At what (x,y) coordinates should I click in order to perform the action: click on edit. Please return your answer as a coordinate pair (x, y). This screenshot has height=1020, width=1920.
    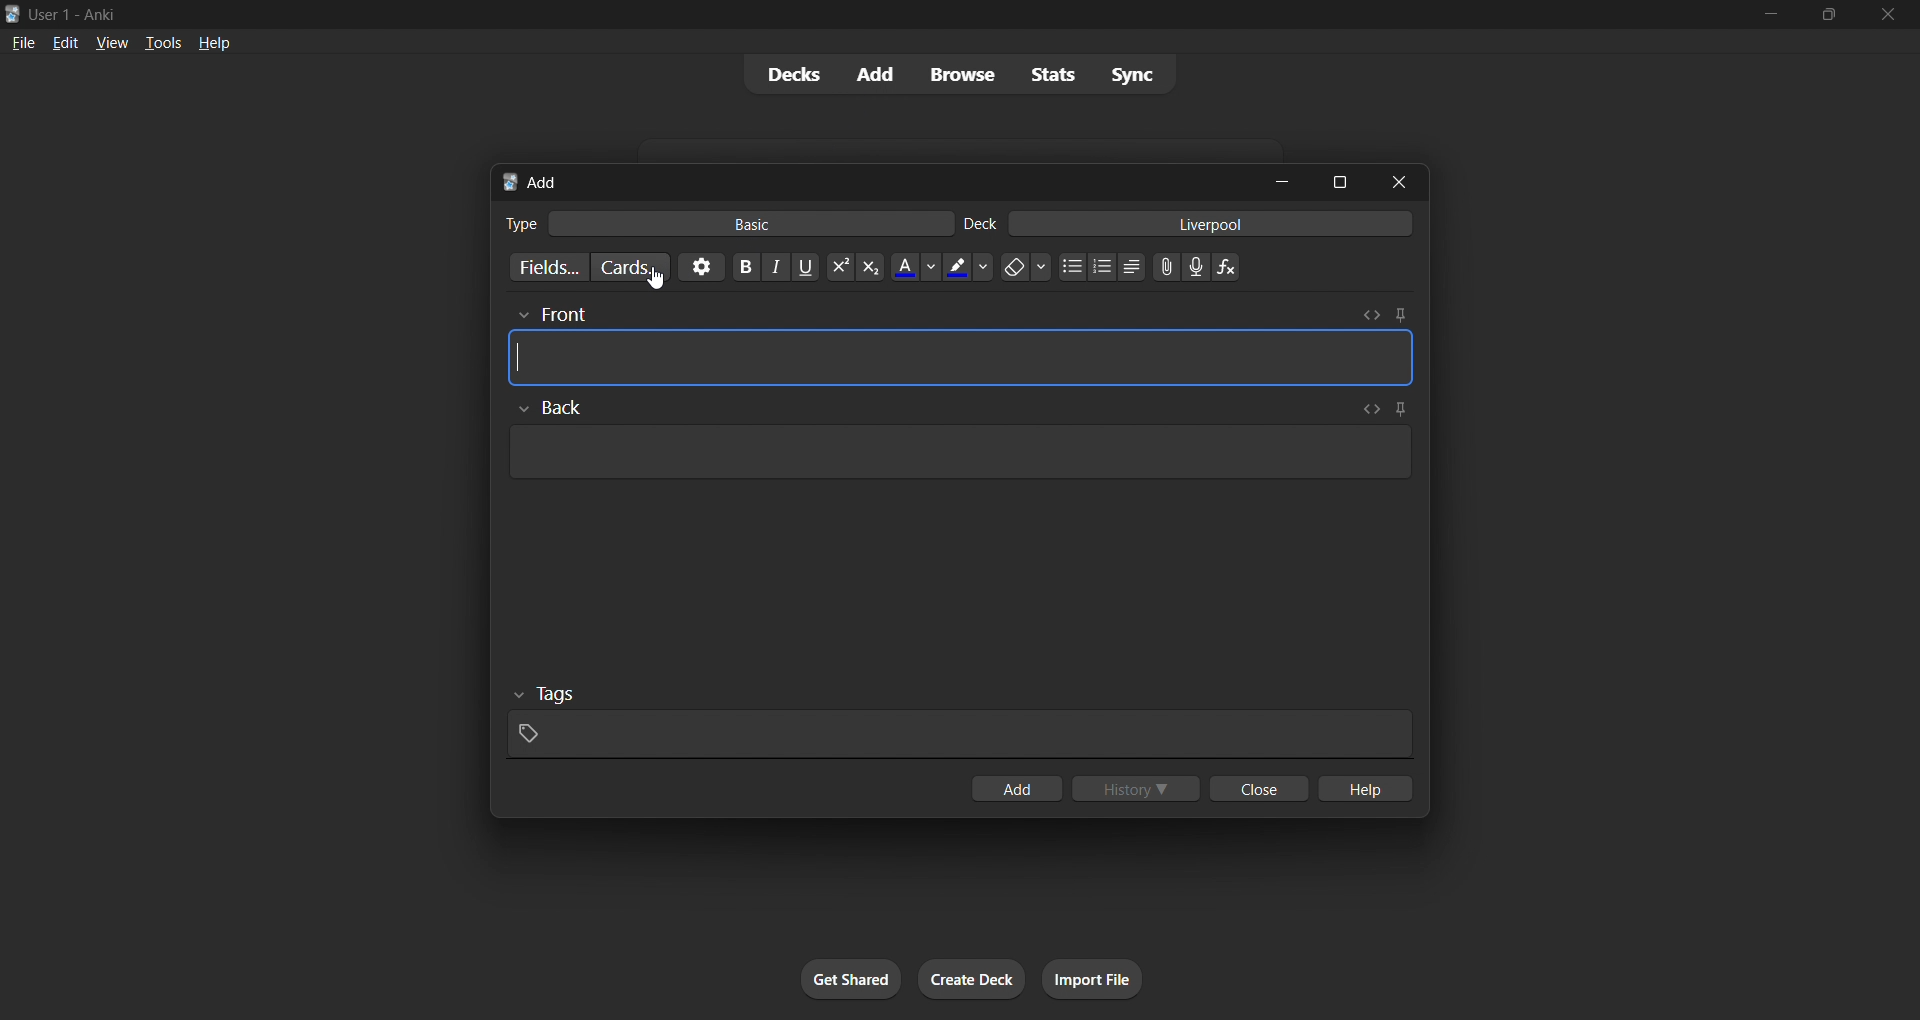
    Looking at the image, I should click on (65, 44).